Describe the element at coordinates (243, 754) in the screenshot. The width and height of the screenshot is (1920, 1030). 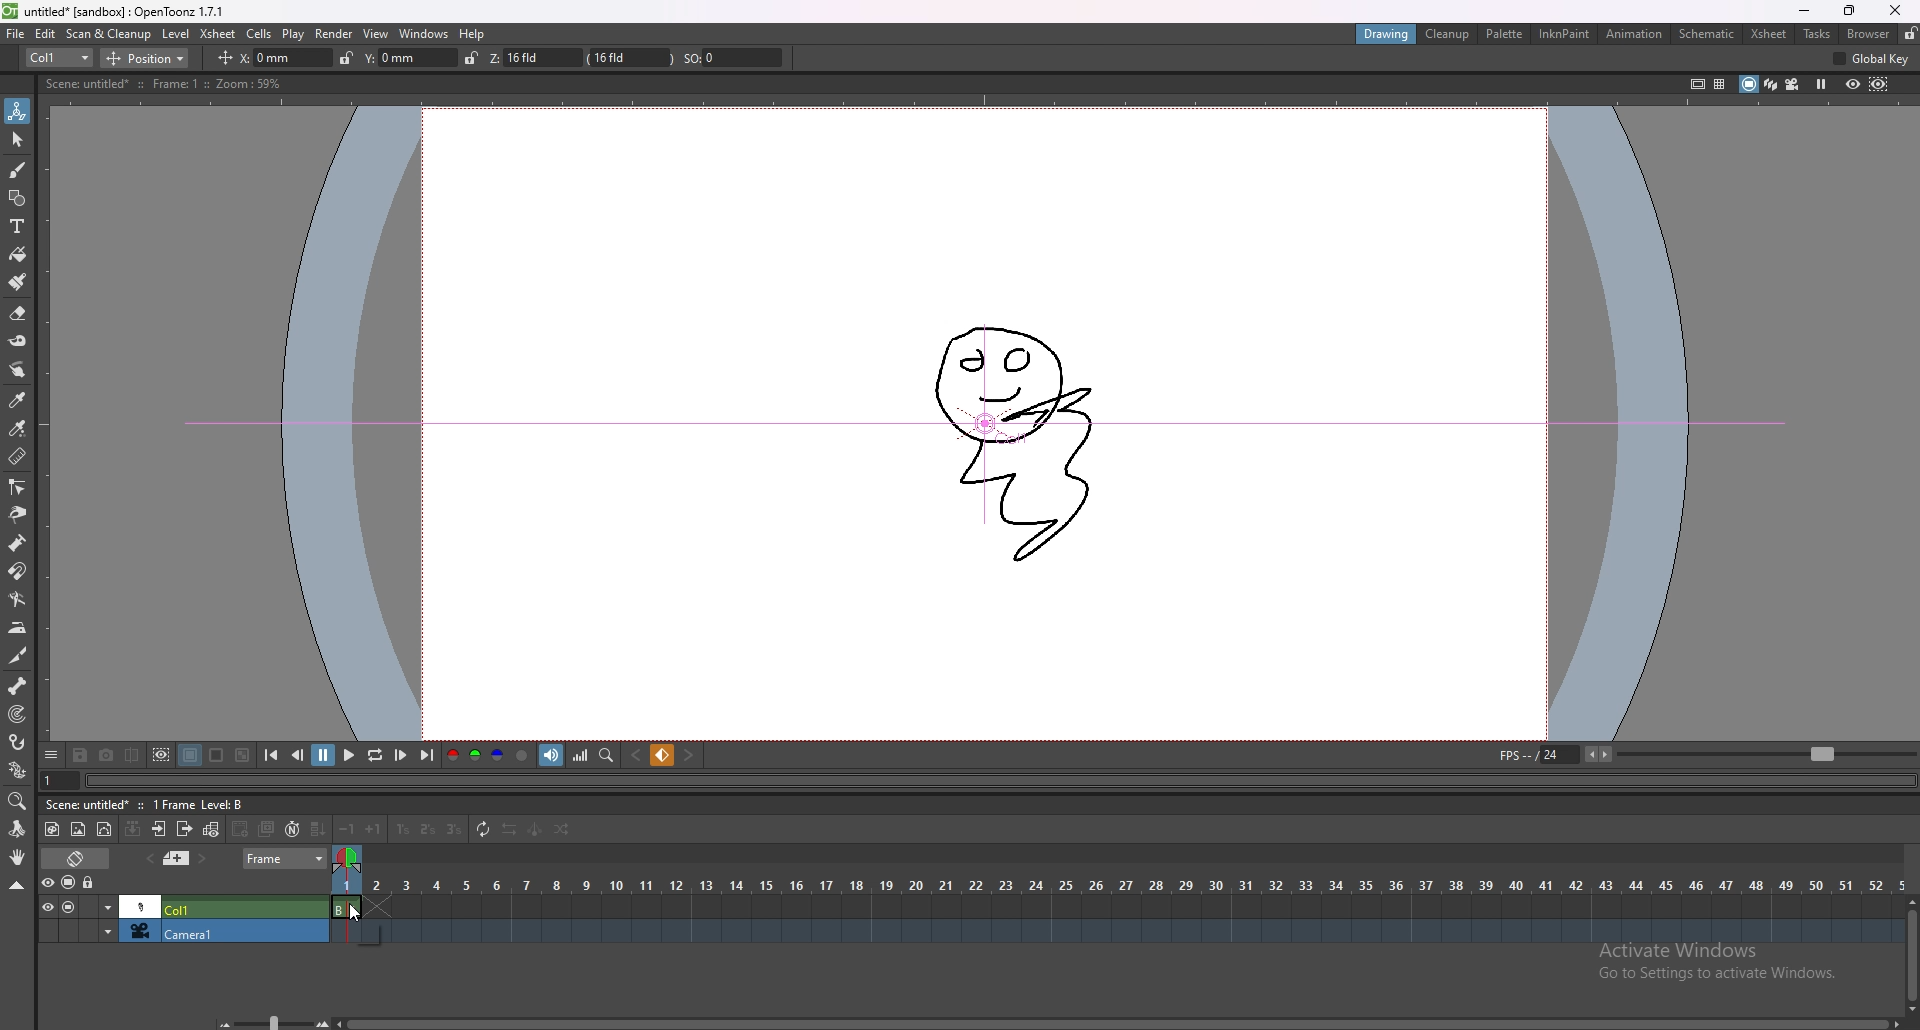
I see `checkered background` at that location.